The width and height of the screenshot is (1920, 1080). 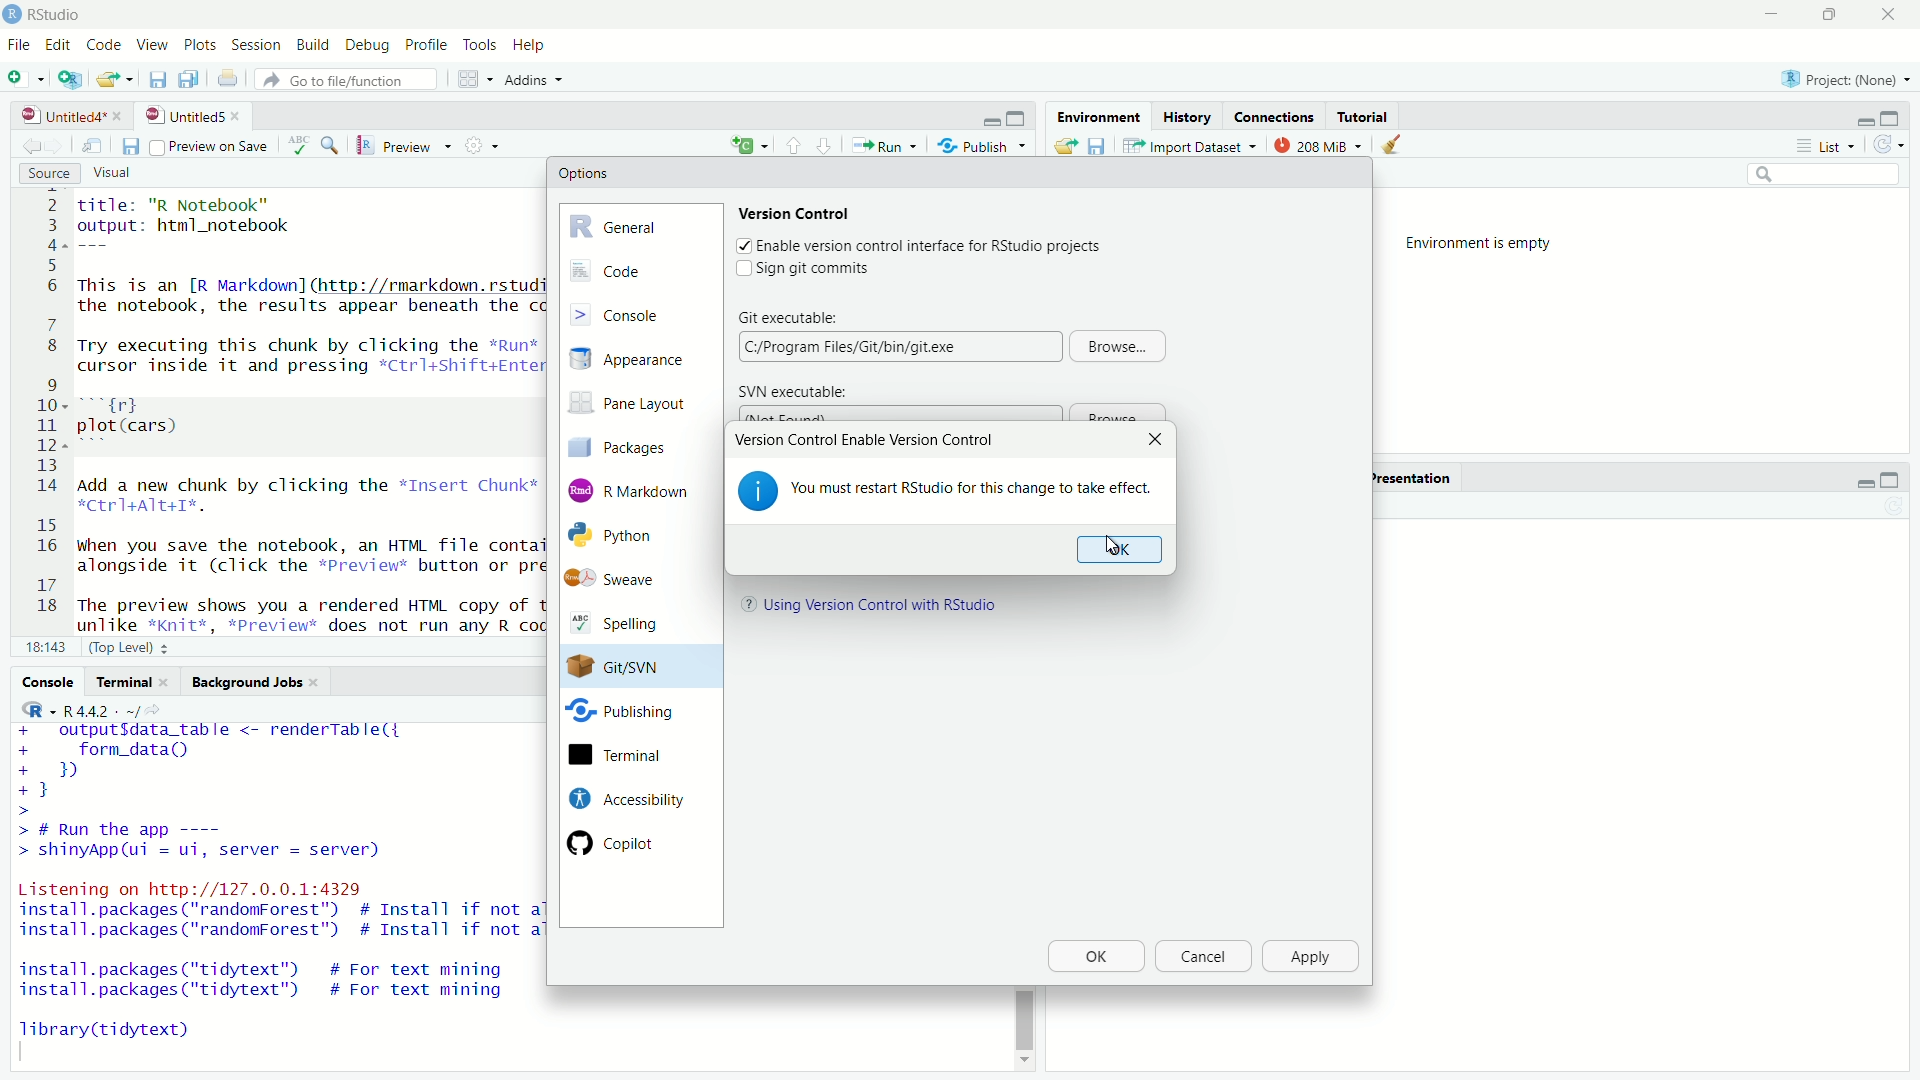 I want to click on view current working directory, so click(x=158, y=709).